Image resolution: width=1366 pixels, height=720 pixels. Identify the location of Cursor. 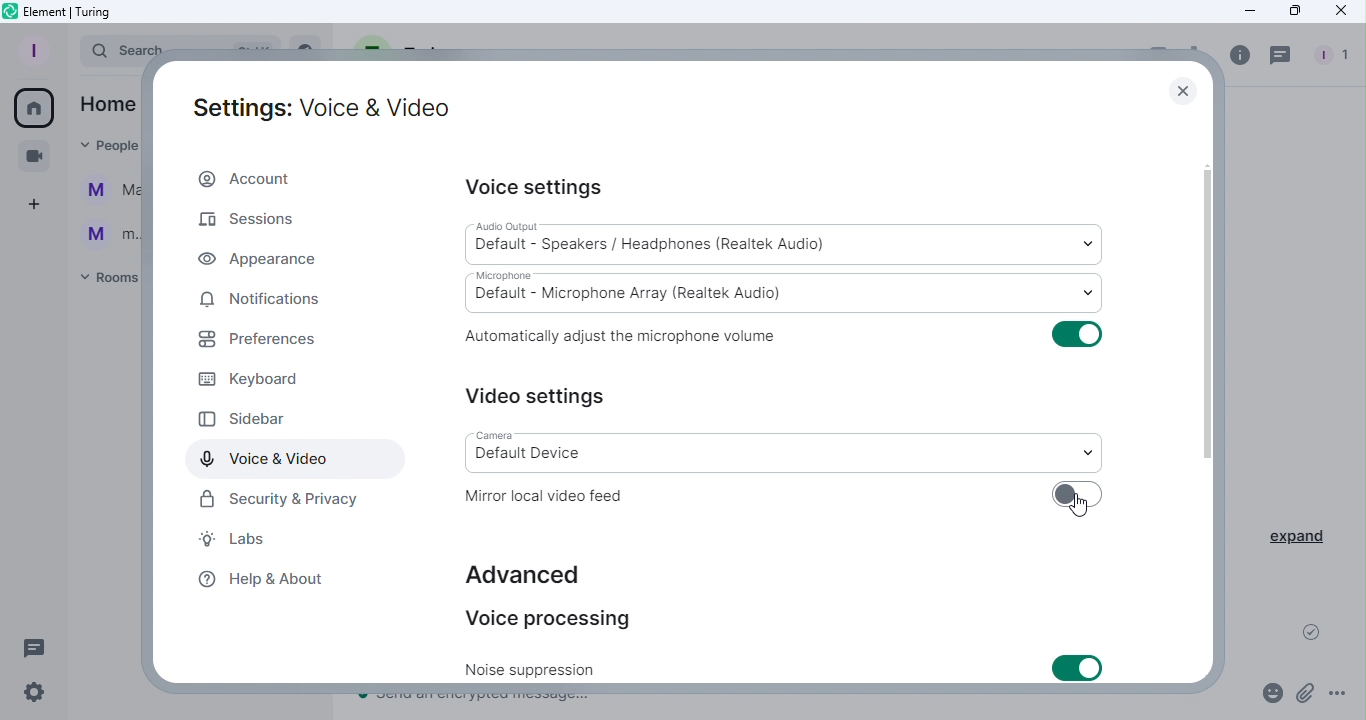
(1081, 510).